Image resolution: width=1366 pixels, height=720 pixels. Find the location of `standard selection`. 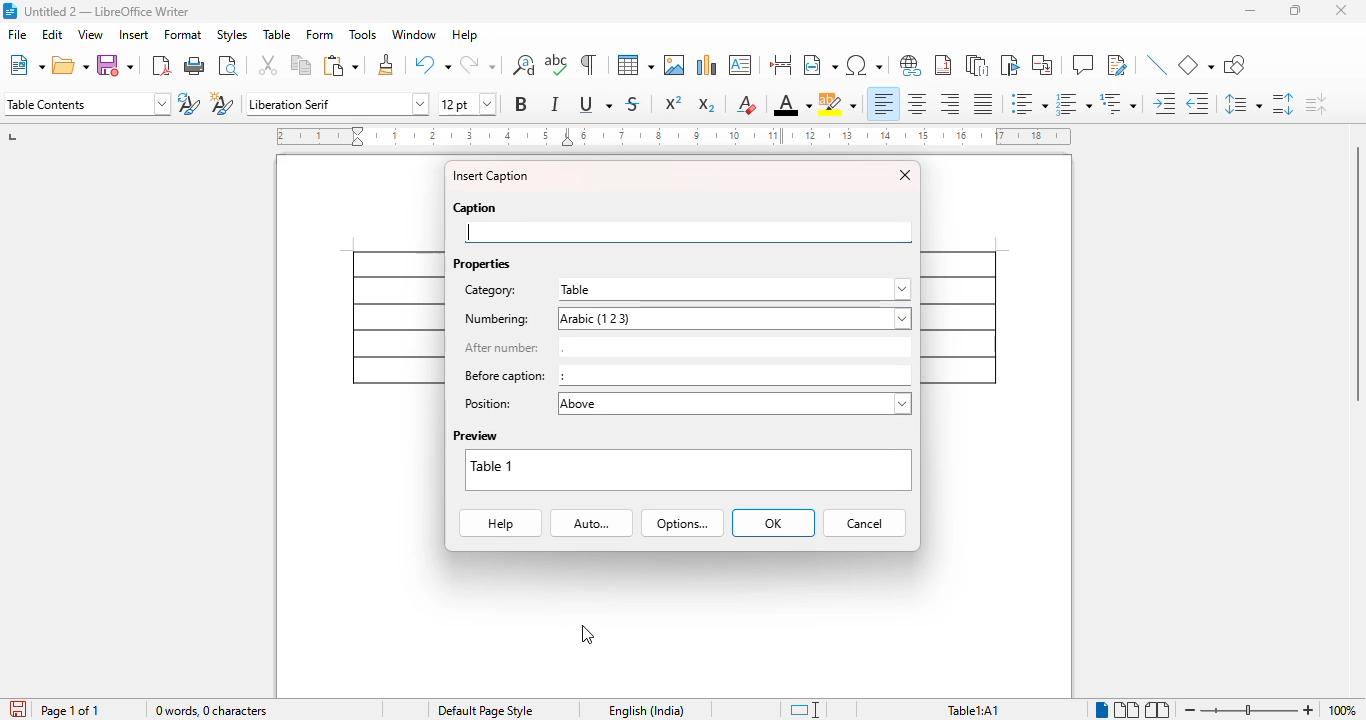

standard selection is located at coordinates (806, 710).